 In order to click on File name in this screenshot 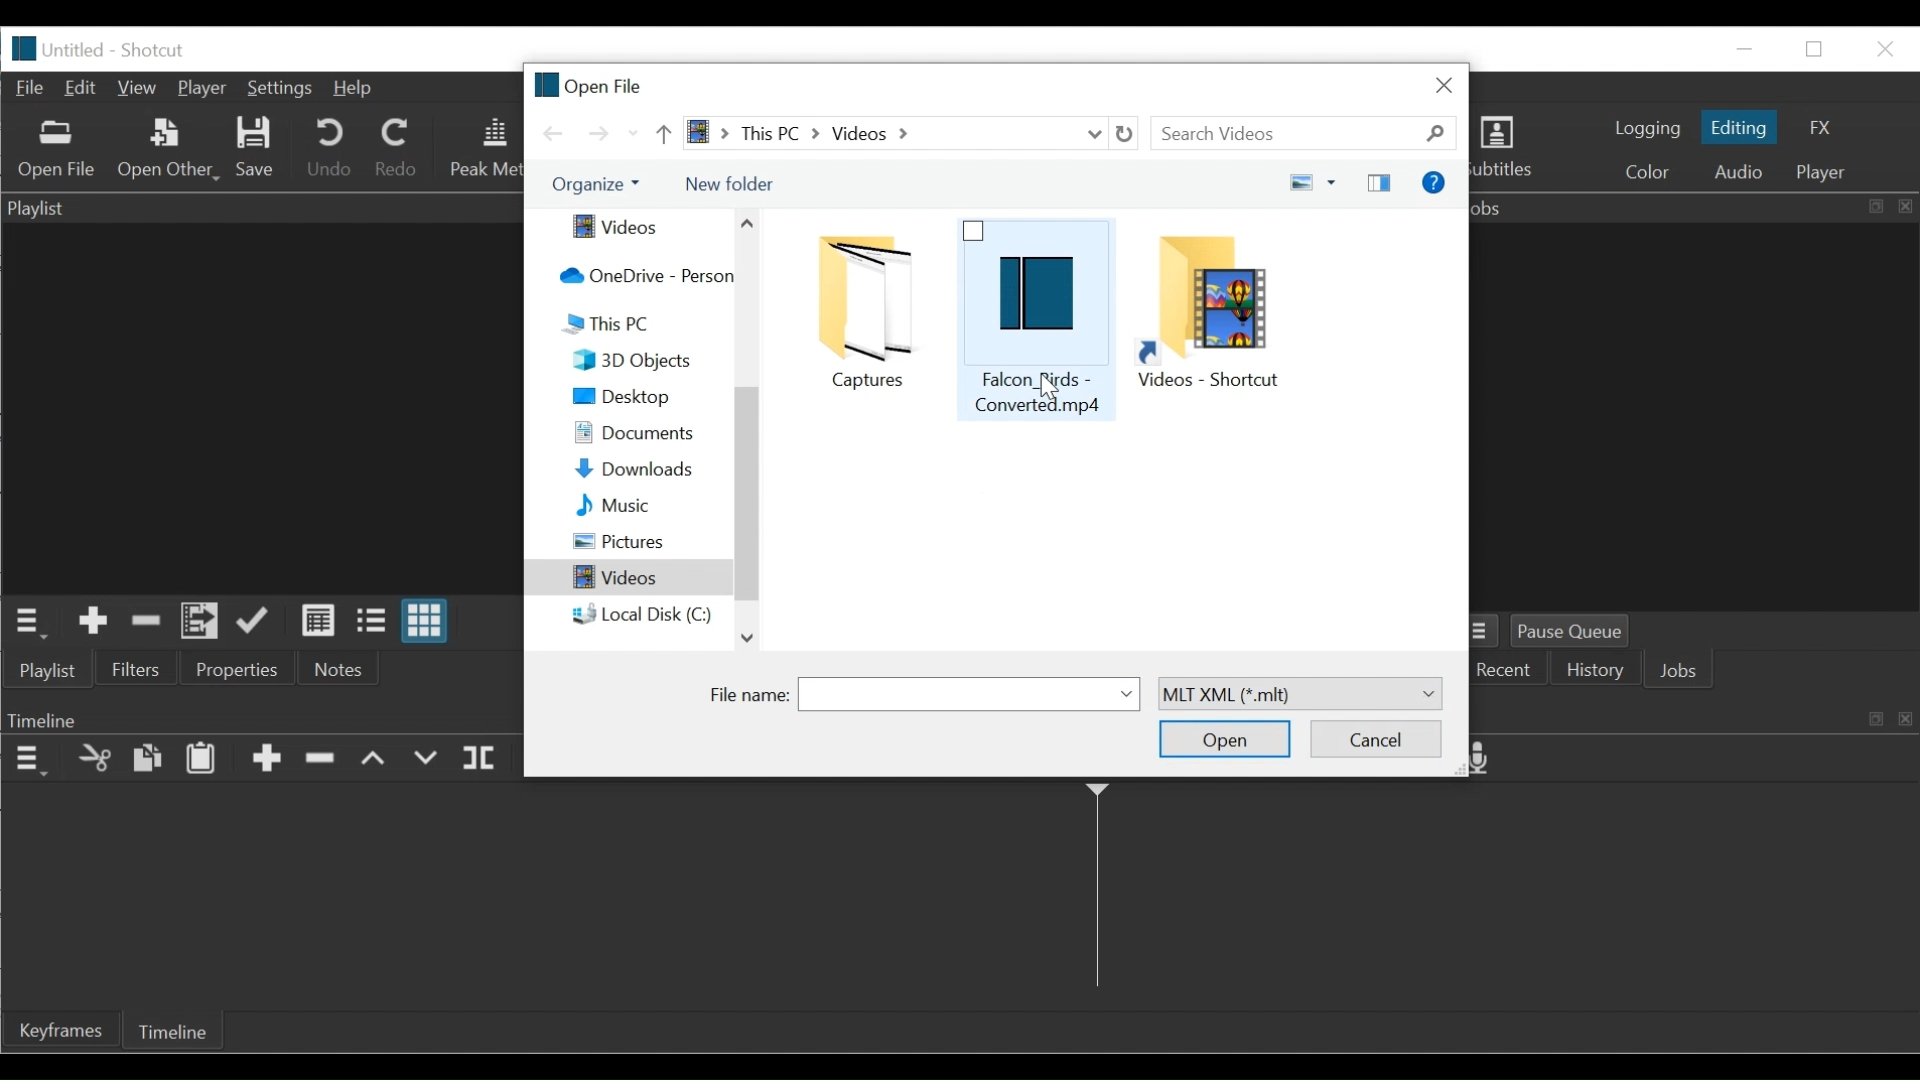, I will do `click(745, 695)`.